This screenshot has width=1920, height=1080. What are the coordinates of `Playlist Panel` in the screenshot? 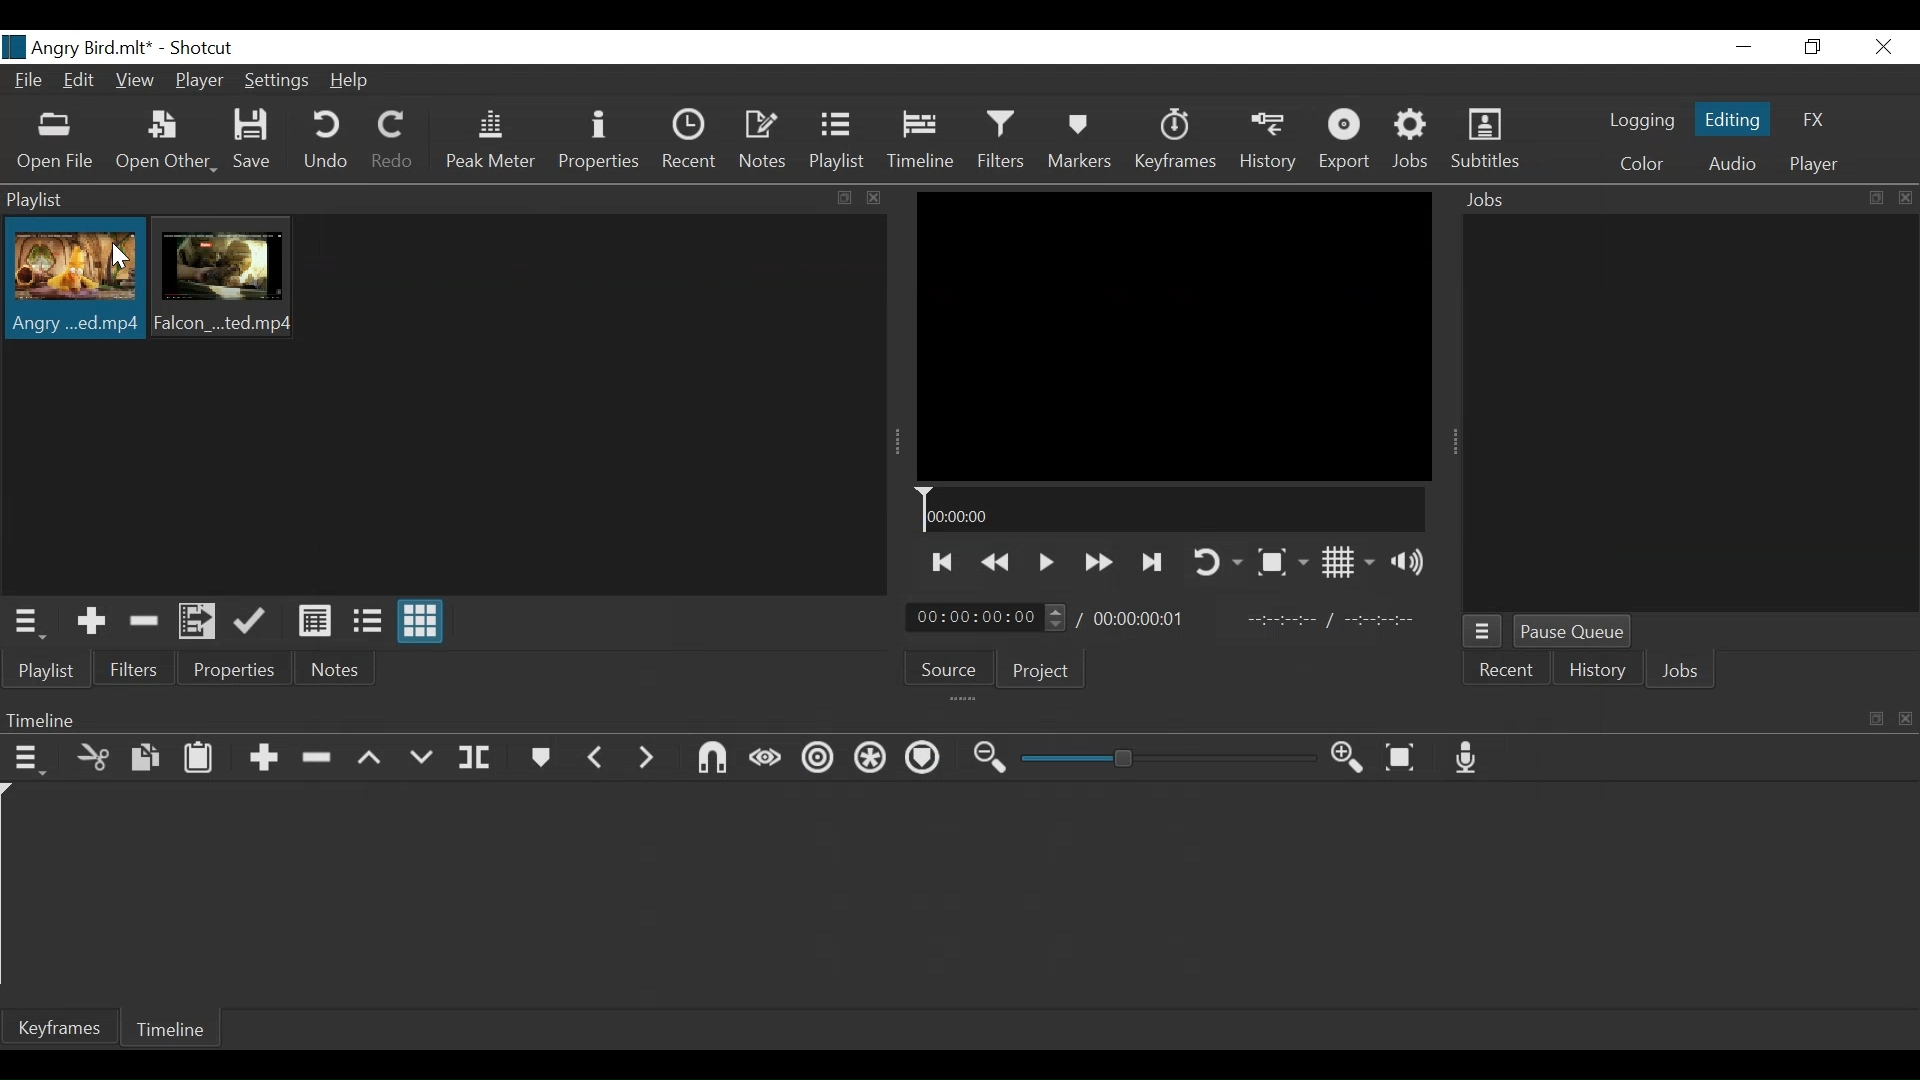 It's located at (446, 200).